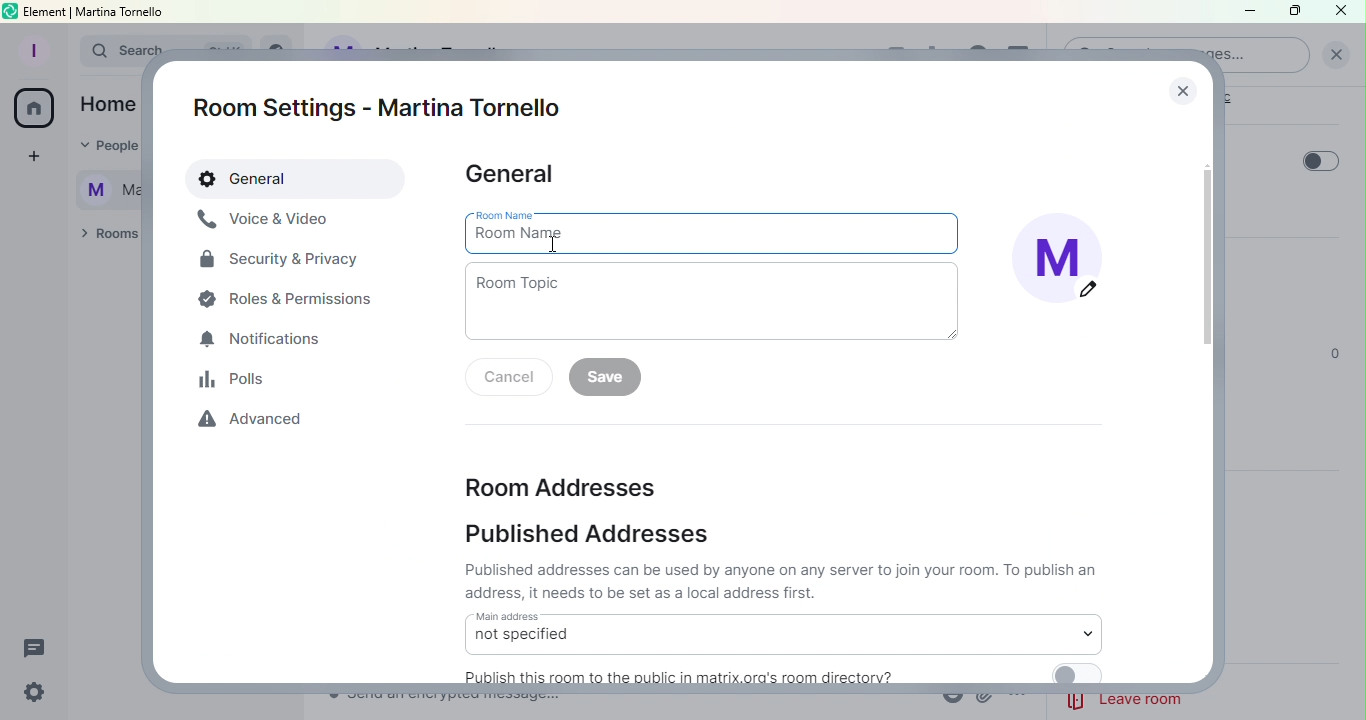 Image resolution: width=1366 pixels, height=720 pixels. What do you see at coordinates (280, 263) in the screenshot?
I see `Security and Privacy` at bounding box center [280, 263].